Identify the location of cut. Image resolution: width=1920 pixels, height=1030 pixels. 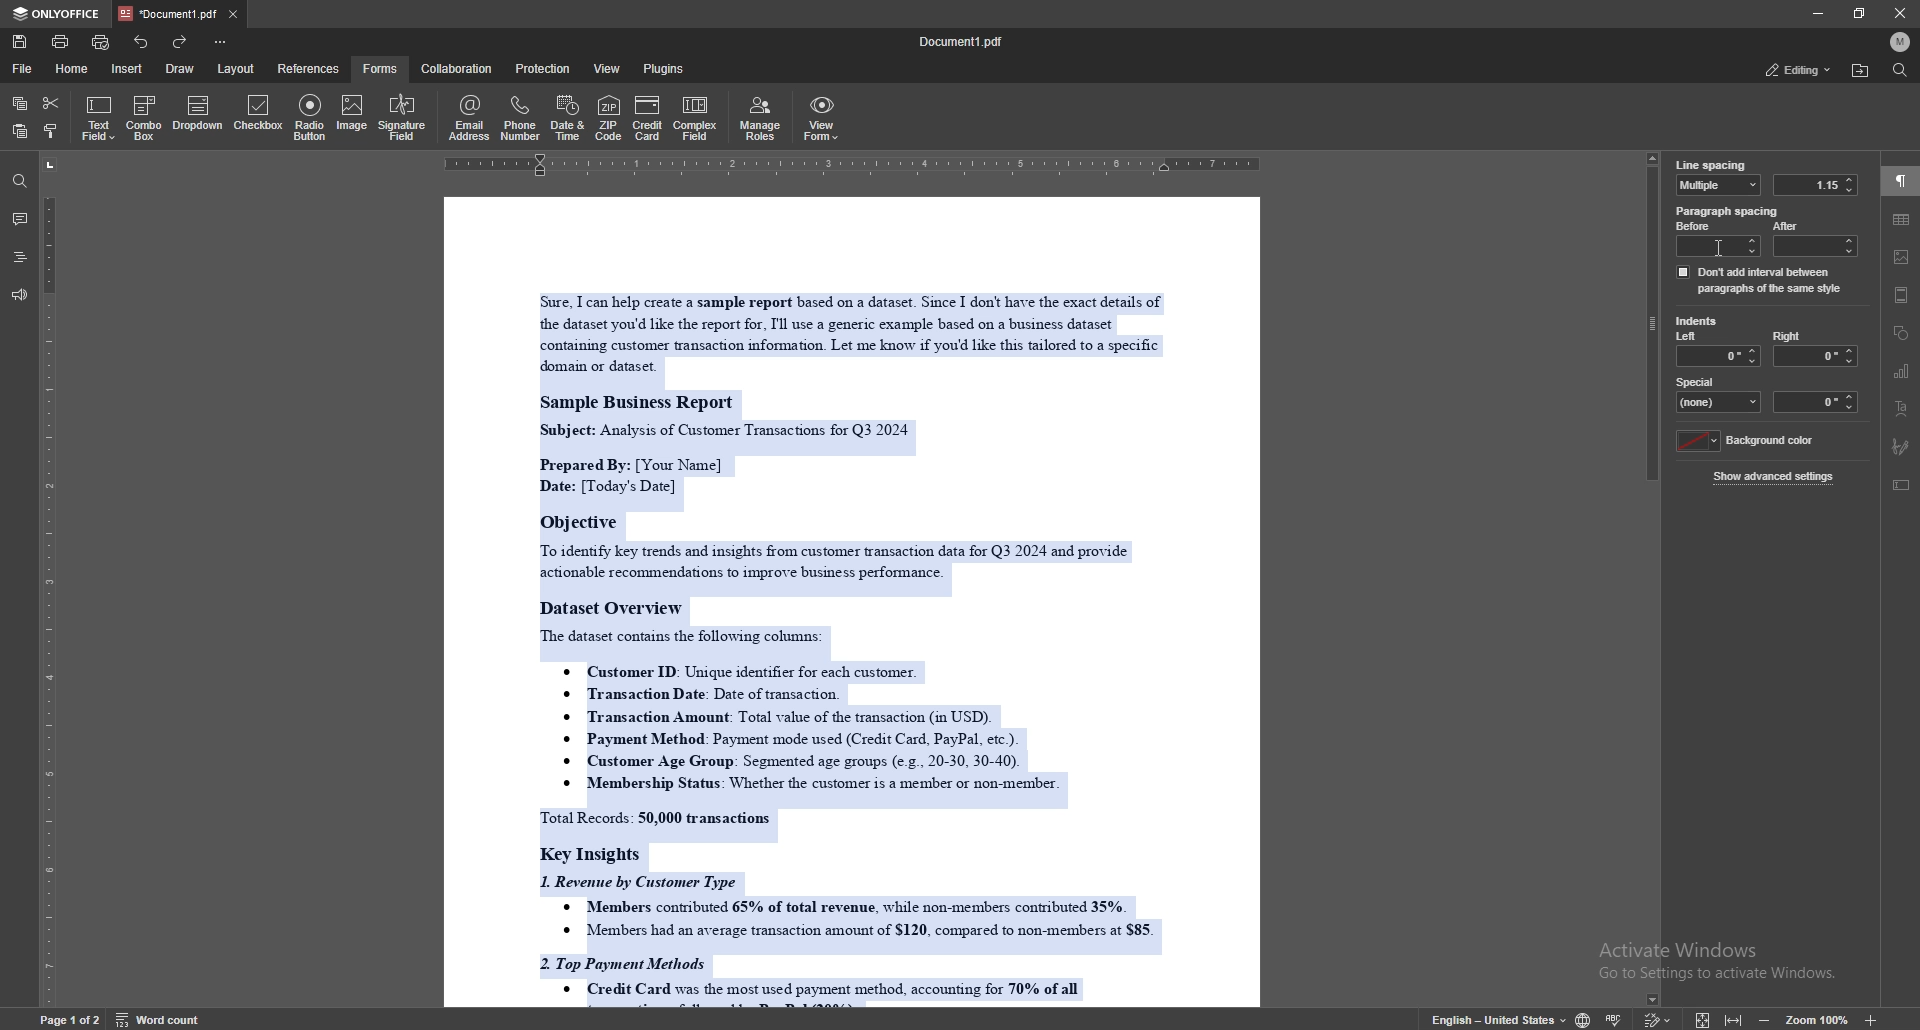
(51, 103).